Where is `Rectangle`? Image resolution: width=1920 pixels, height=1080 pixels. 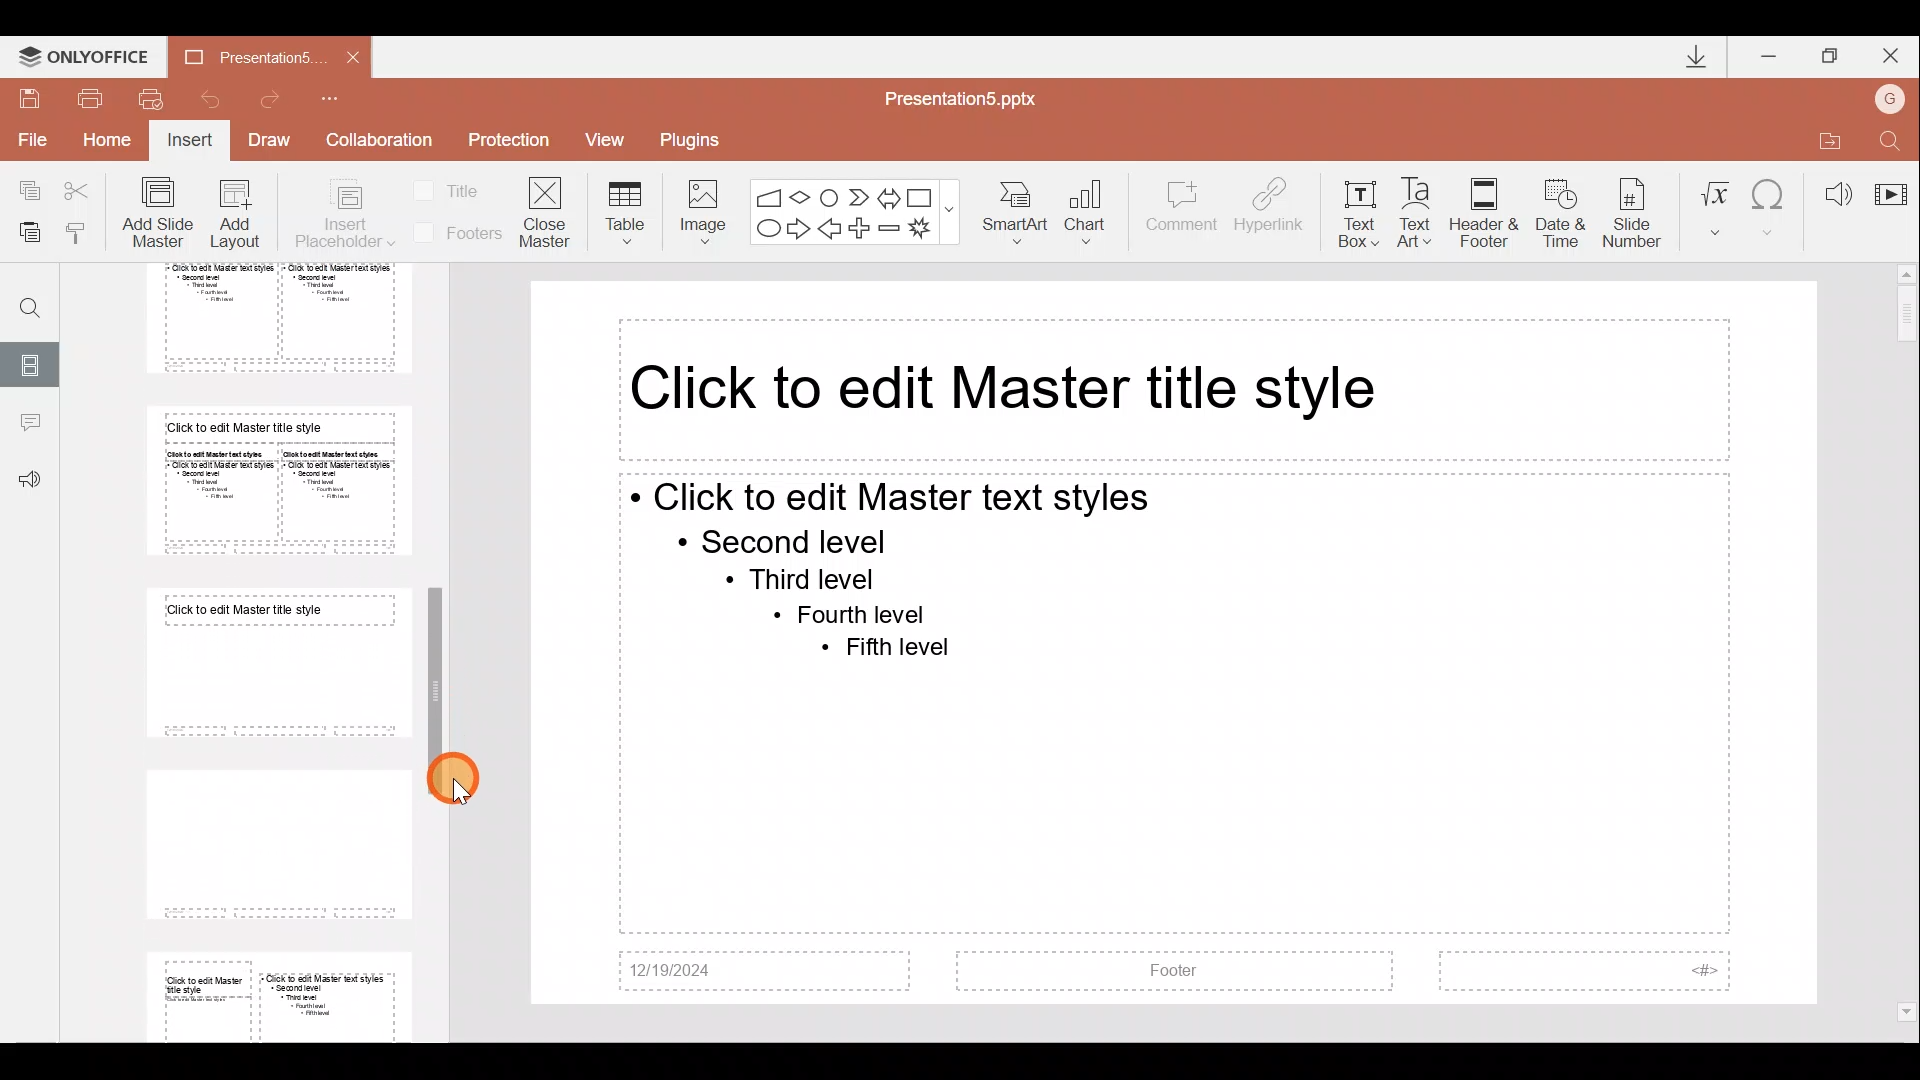 Rectangle is located at coordinates (922, 195).